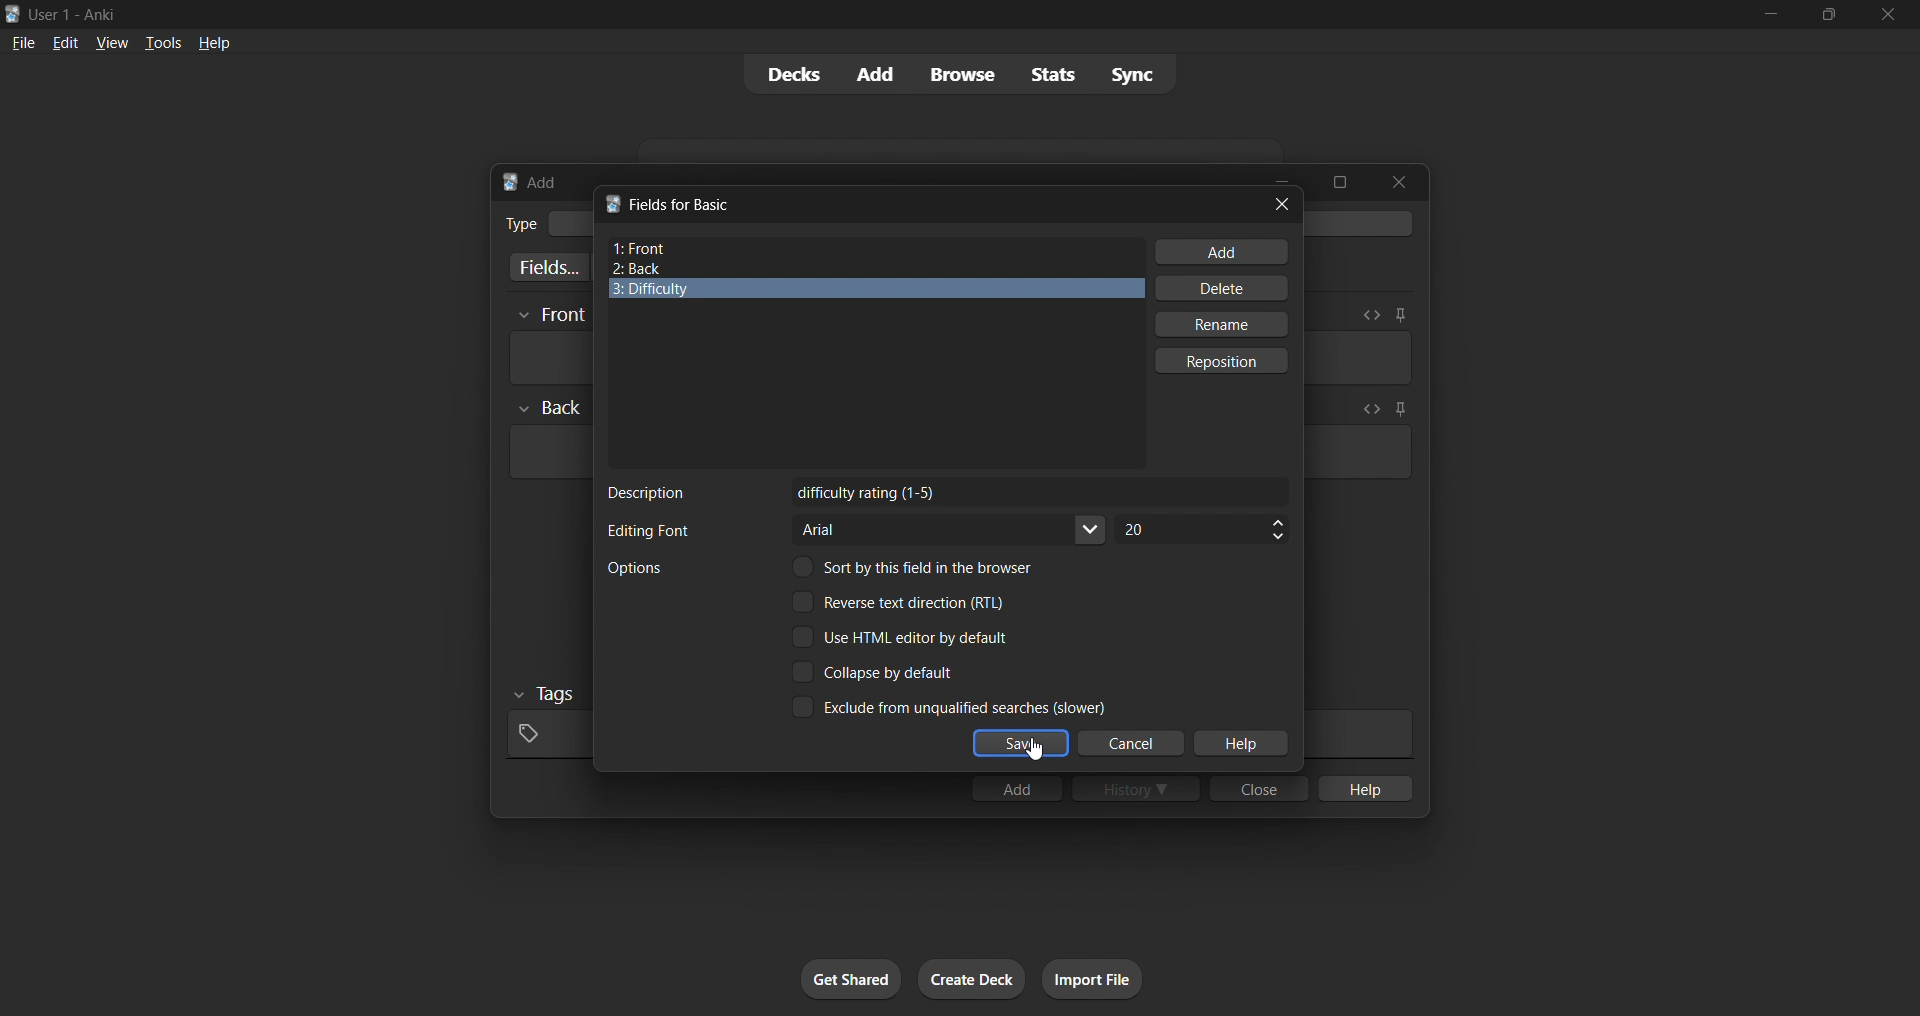  What do you see at coordinates (868, 269) in the screenshot?
I see `back field` at bounding box center [868, 269].